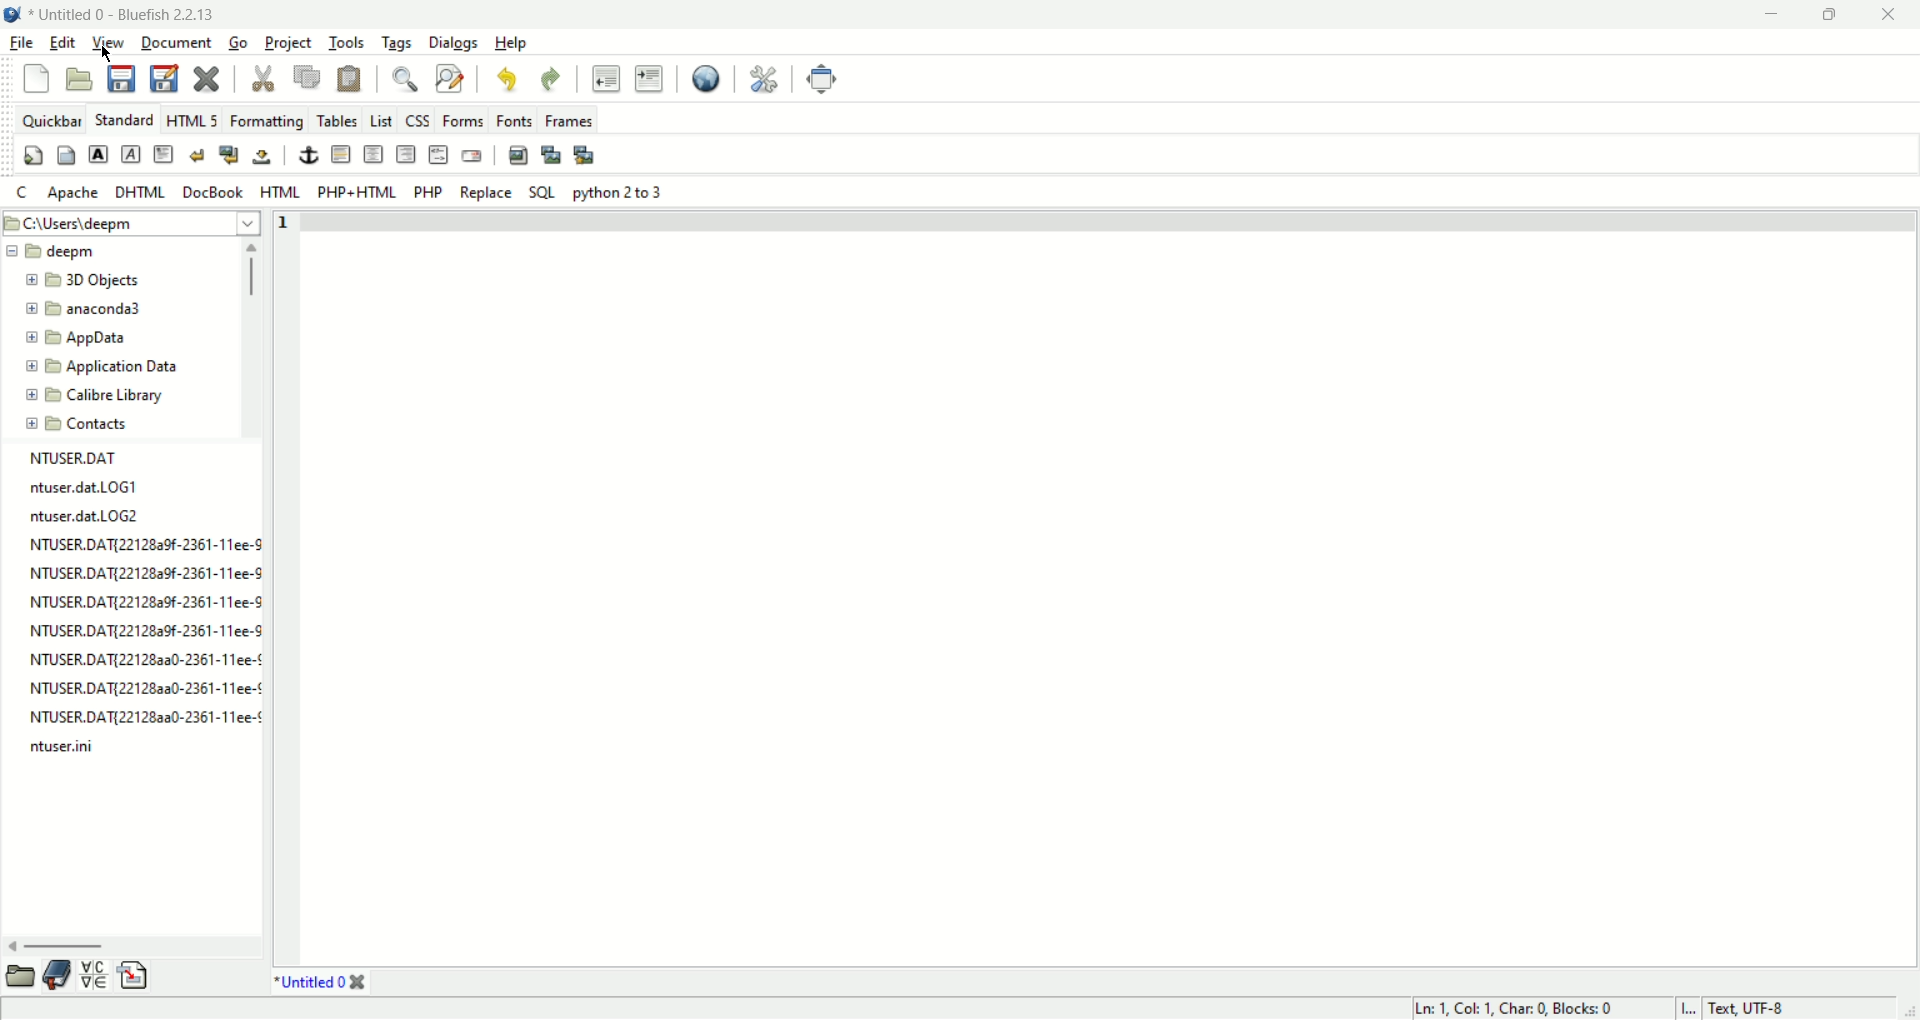 This screenshot has height=1020, width=1920. I want to click on NTUSER.DAT, so click(77, 462).